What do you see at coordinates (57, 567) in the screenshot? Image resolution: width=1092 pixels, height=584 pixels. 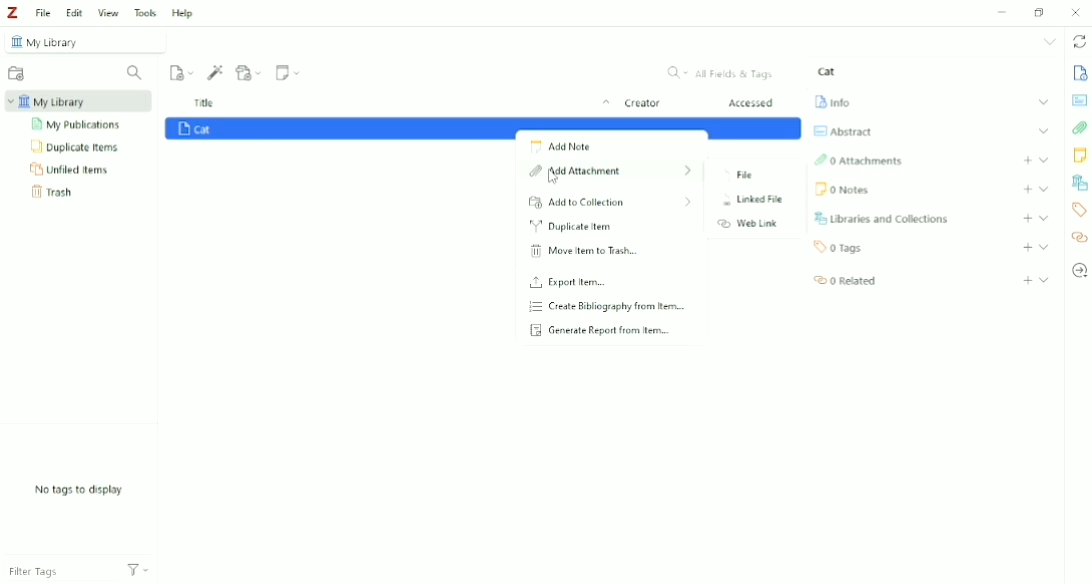 I see `Filter Tags` at bounding box center [57, 567].